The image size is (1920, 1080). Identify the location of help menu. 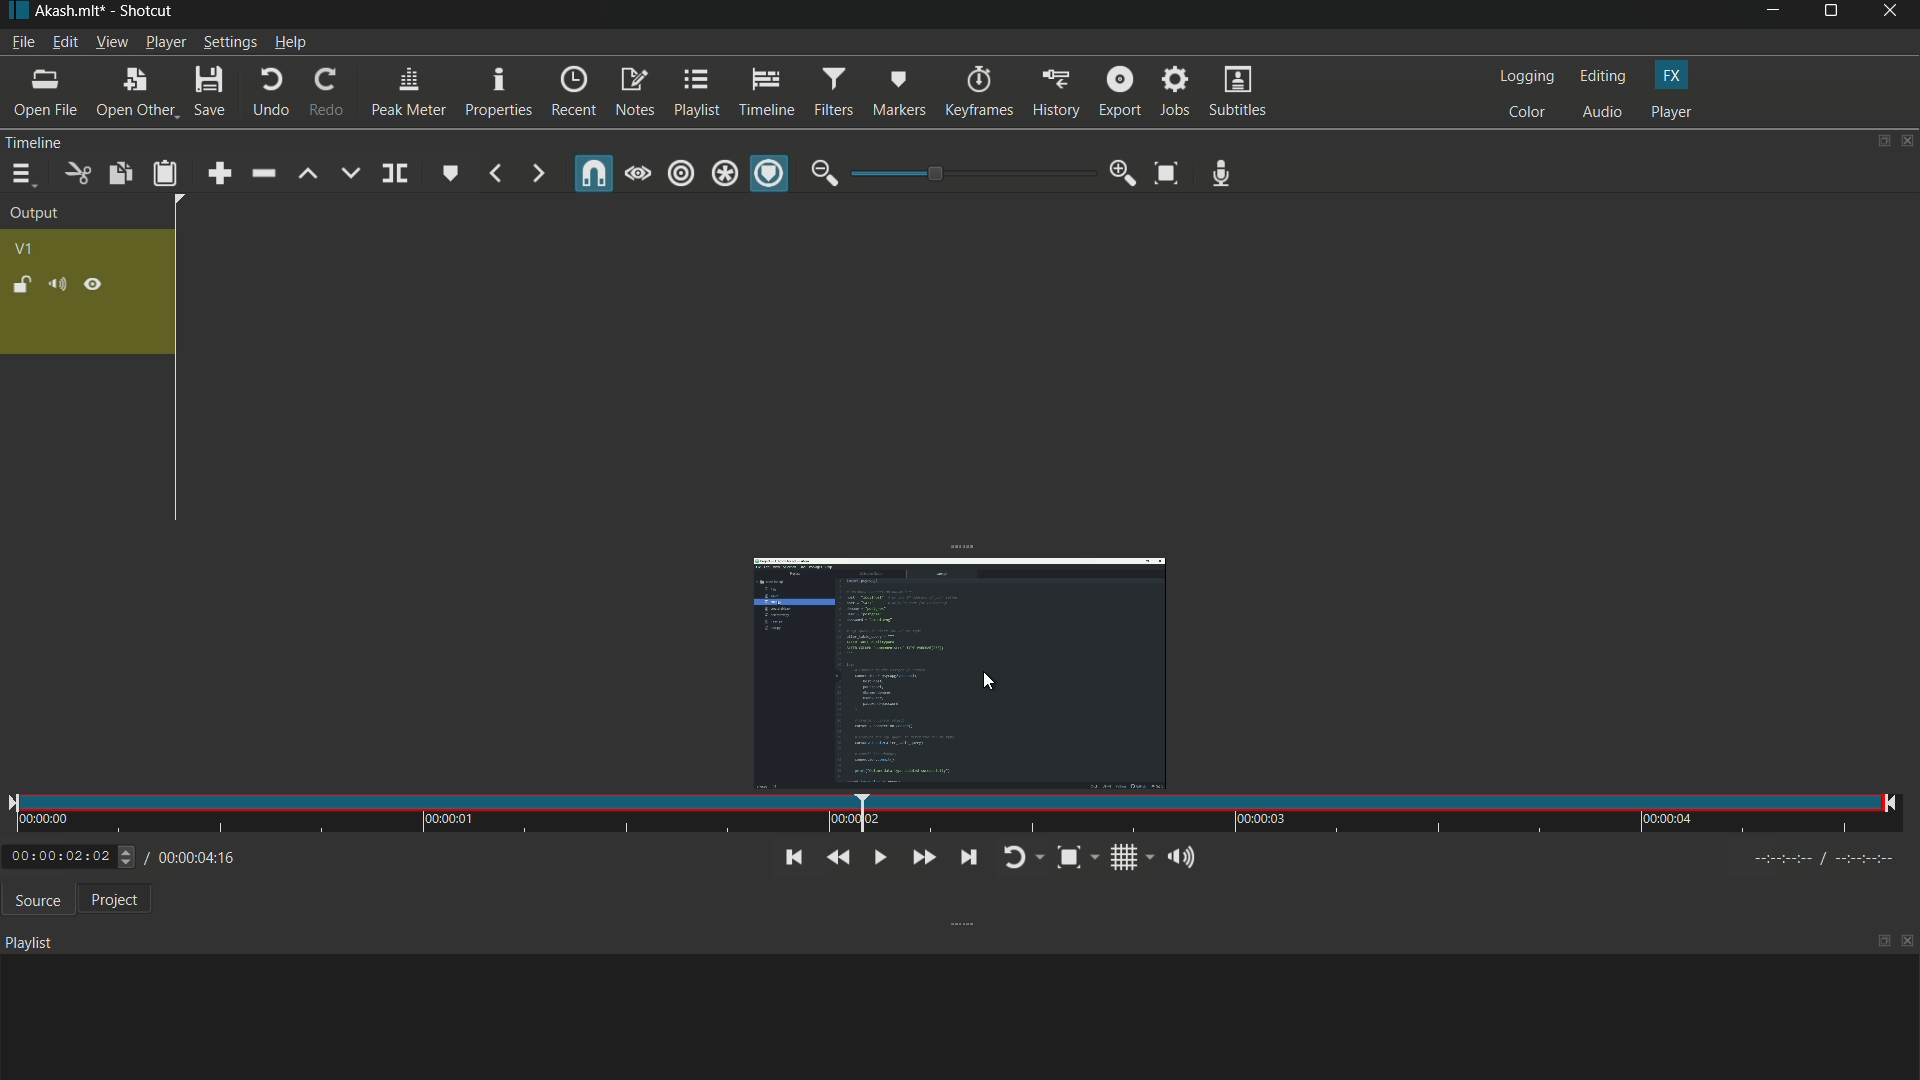
(292, 42).